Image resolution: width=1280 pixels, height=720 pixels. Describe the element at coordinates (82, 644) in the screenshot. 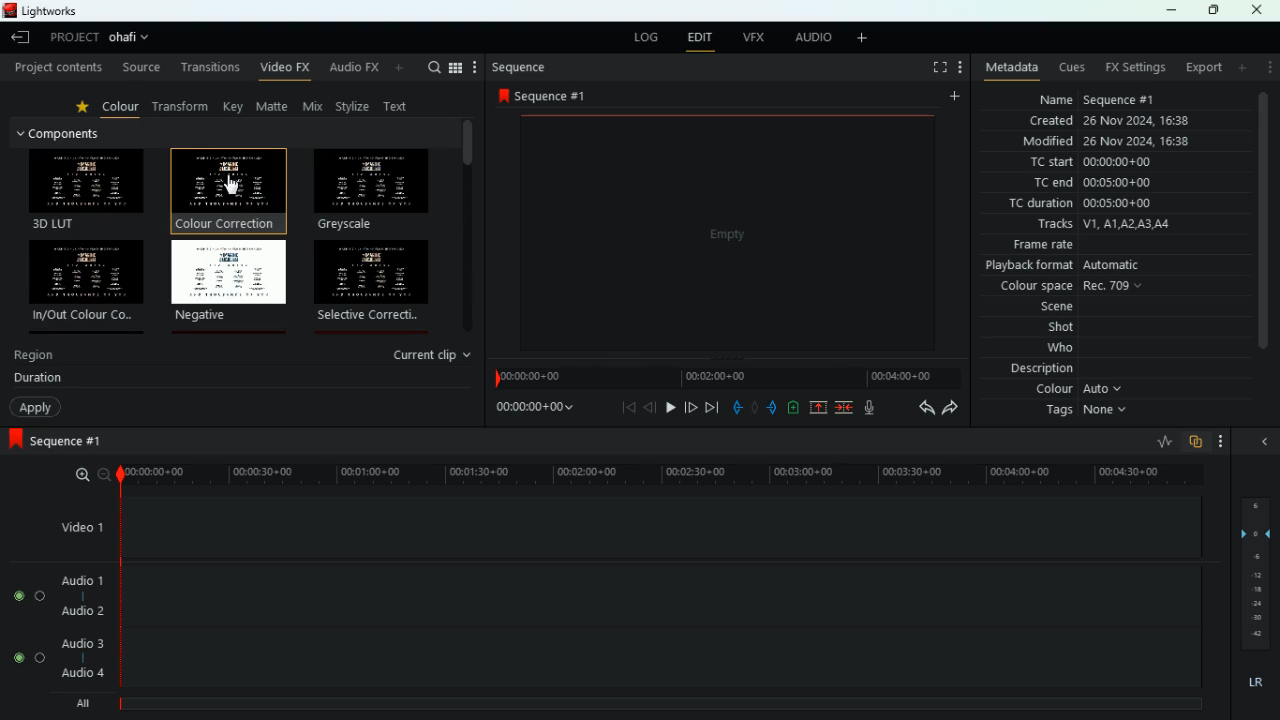

I see `audio 3` at that location.